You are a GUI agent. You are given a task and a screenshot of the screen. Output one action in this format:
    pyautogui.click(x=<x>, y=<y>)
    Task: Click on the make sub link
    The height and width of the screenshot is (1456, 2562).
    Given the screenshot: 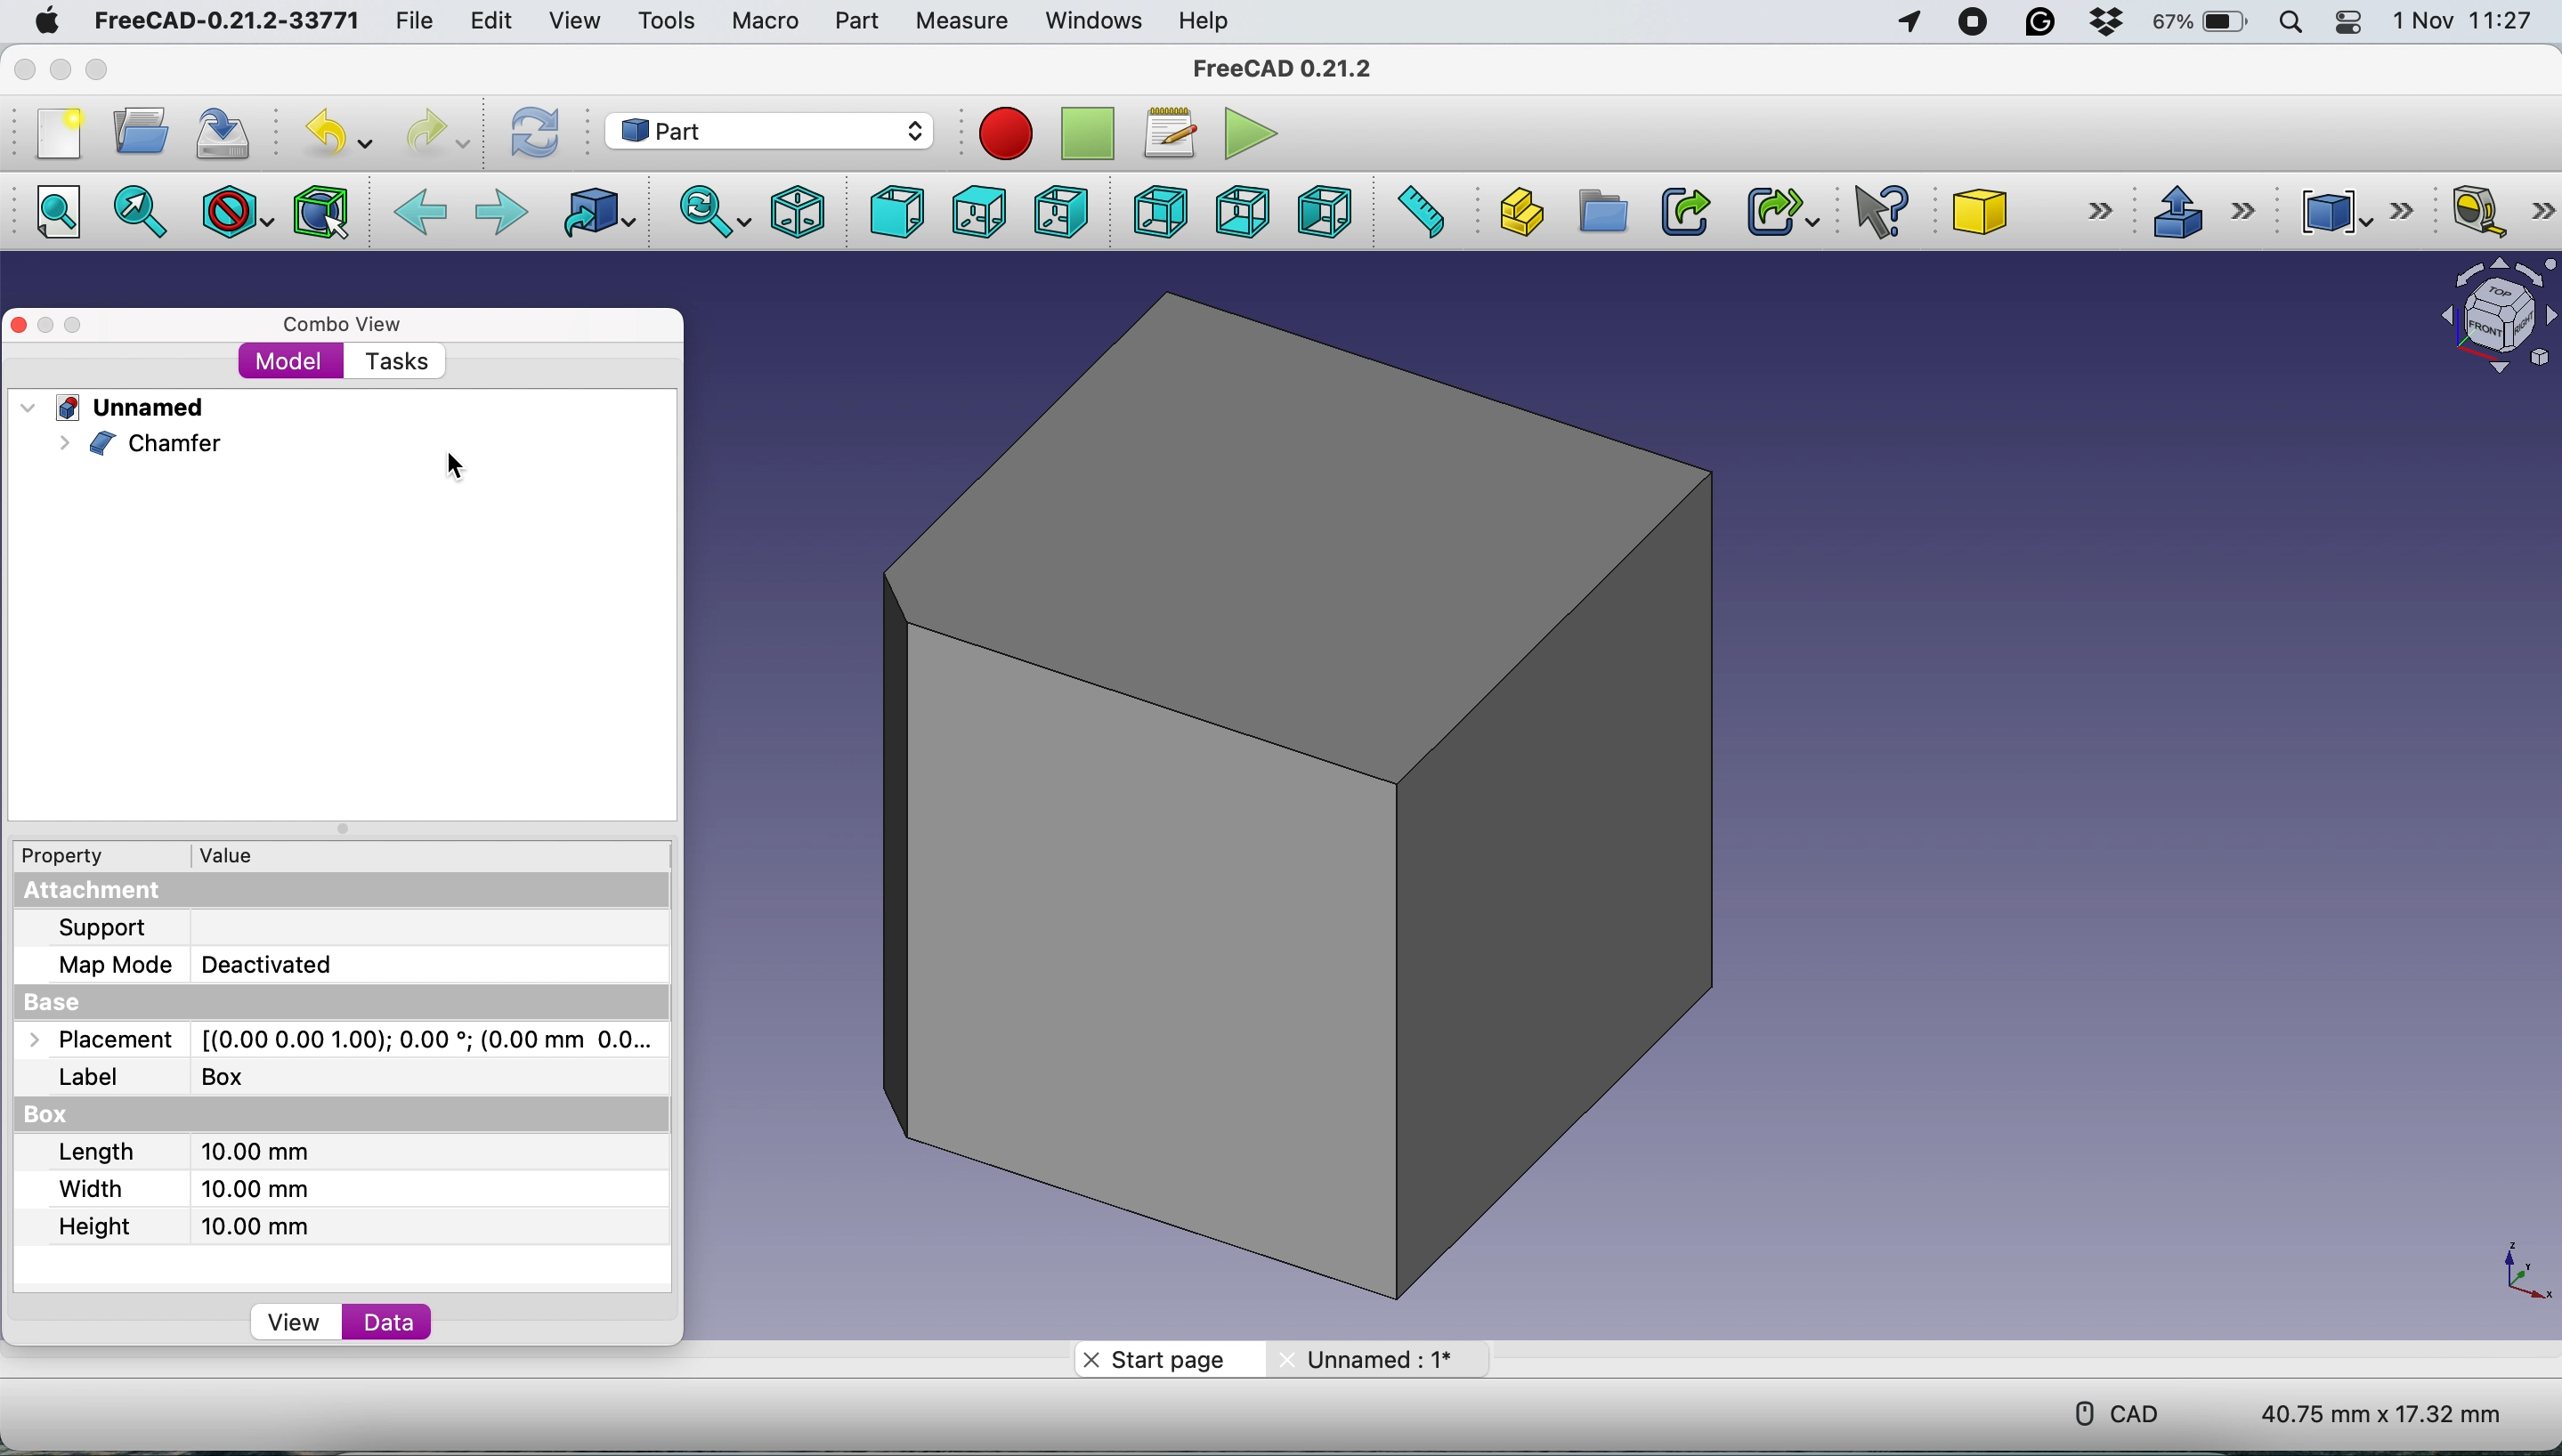 What is the action you would take?
    pyautogui.click(x=1781, y=212)
    